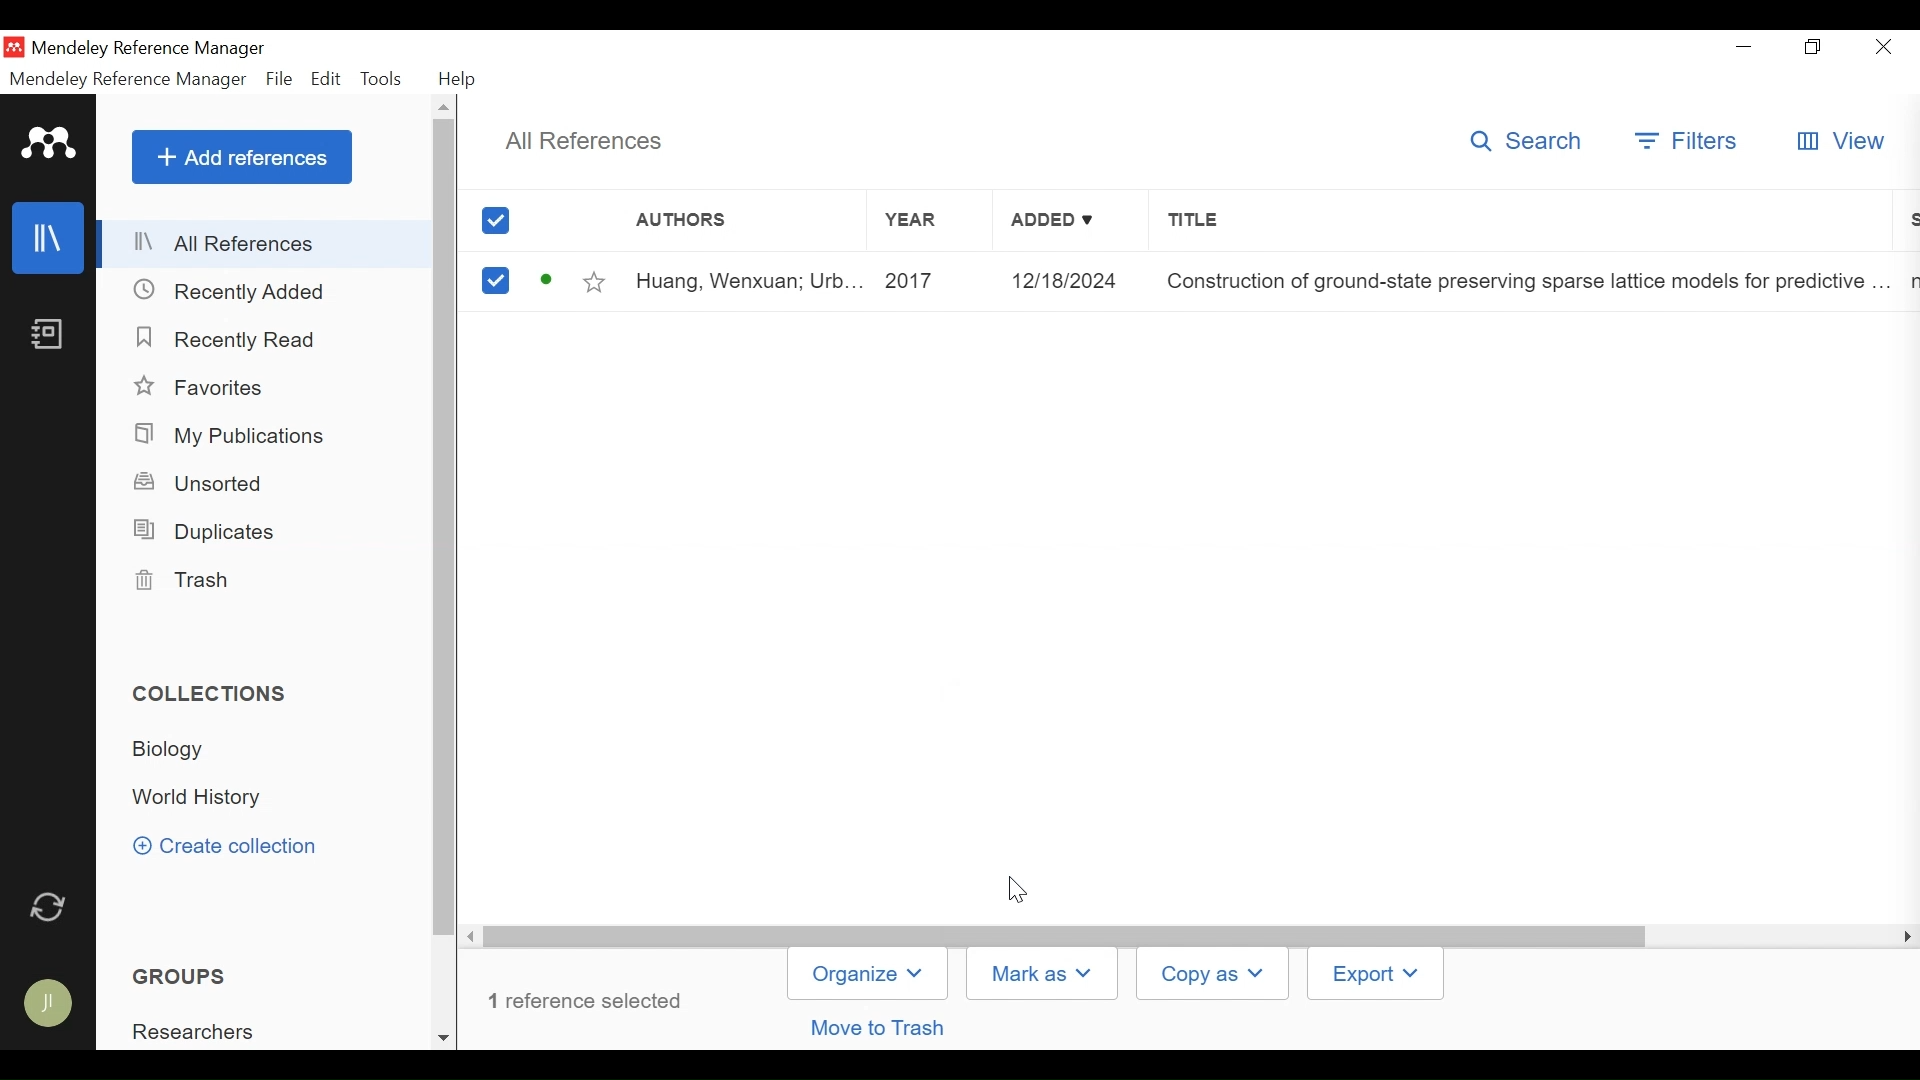 The width and height of the screenshot is (1920, 1080). Describe the element at coordinates (325, 80) in the screenshot. I see `Edit` at that location.